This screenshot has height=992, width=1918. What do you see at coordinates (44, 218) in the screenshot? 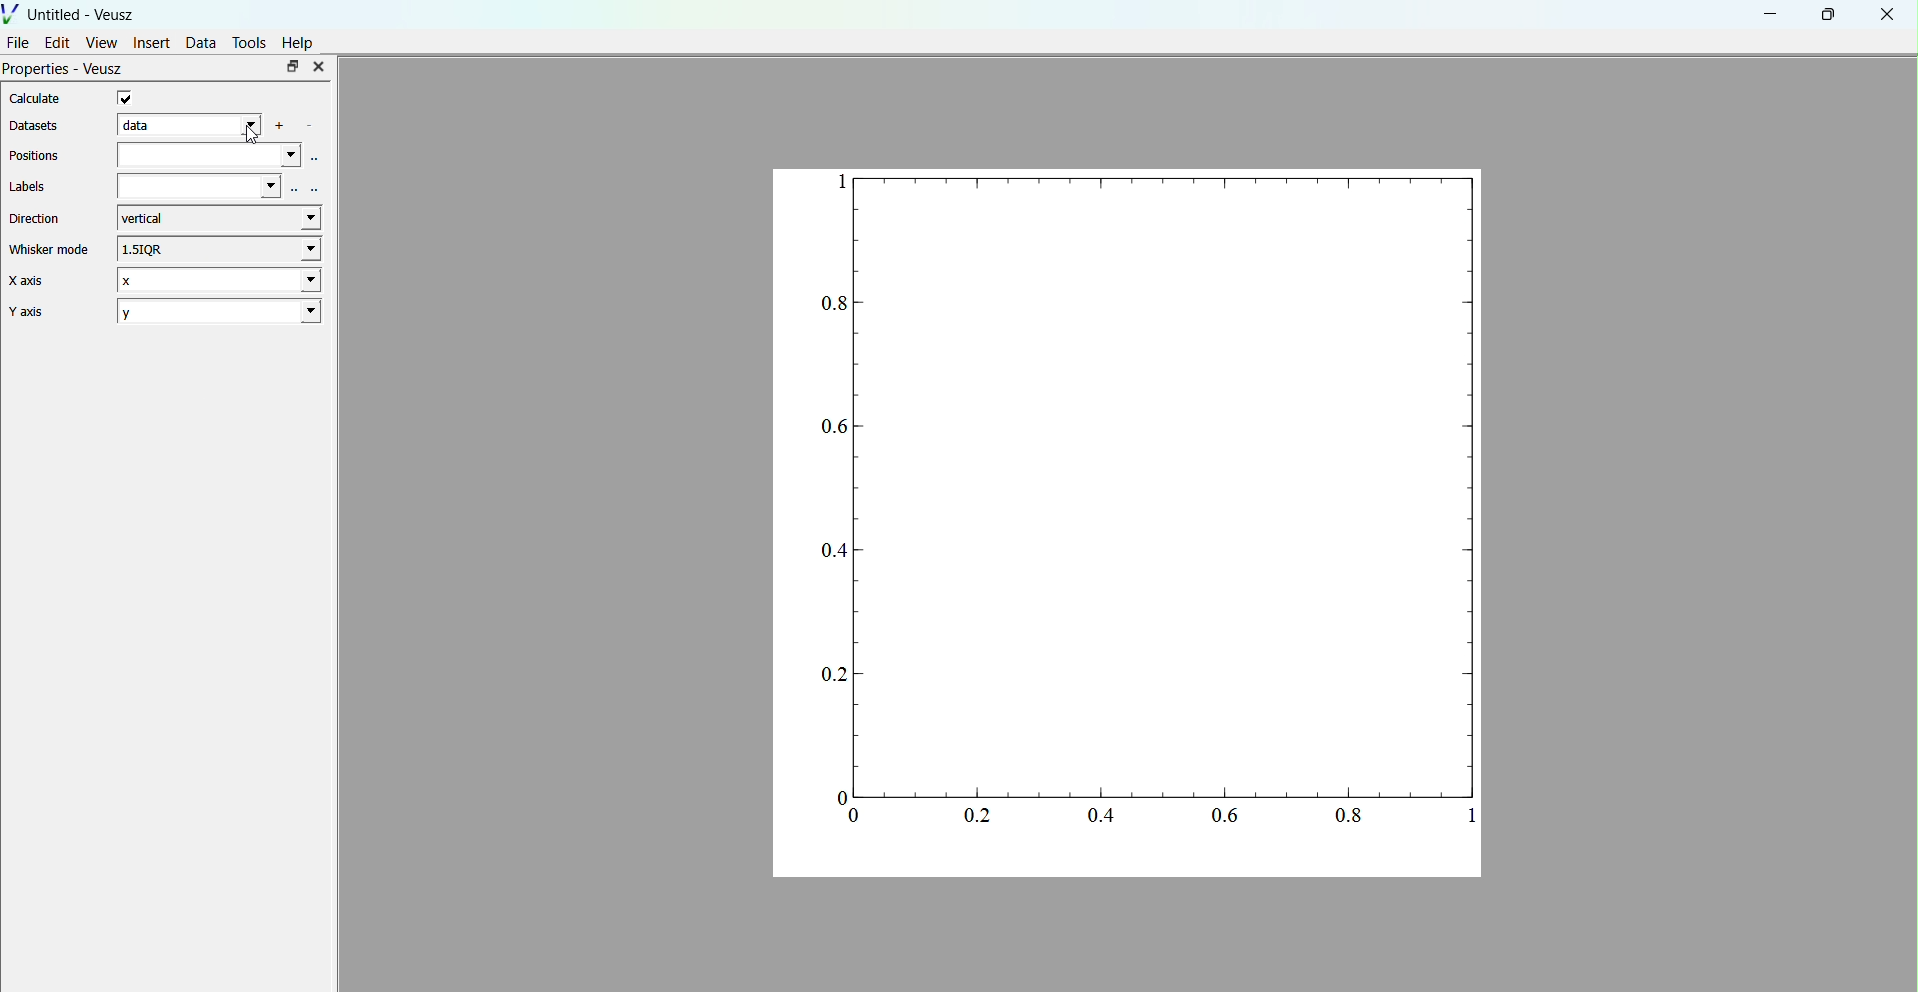
I see `Direction` at bounding box center [44, 218].